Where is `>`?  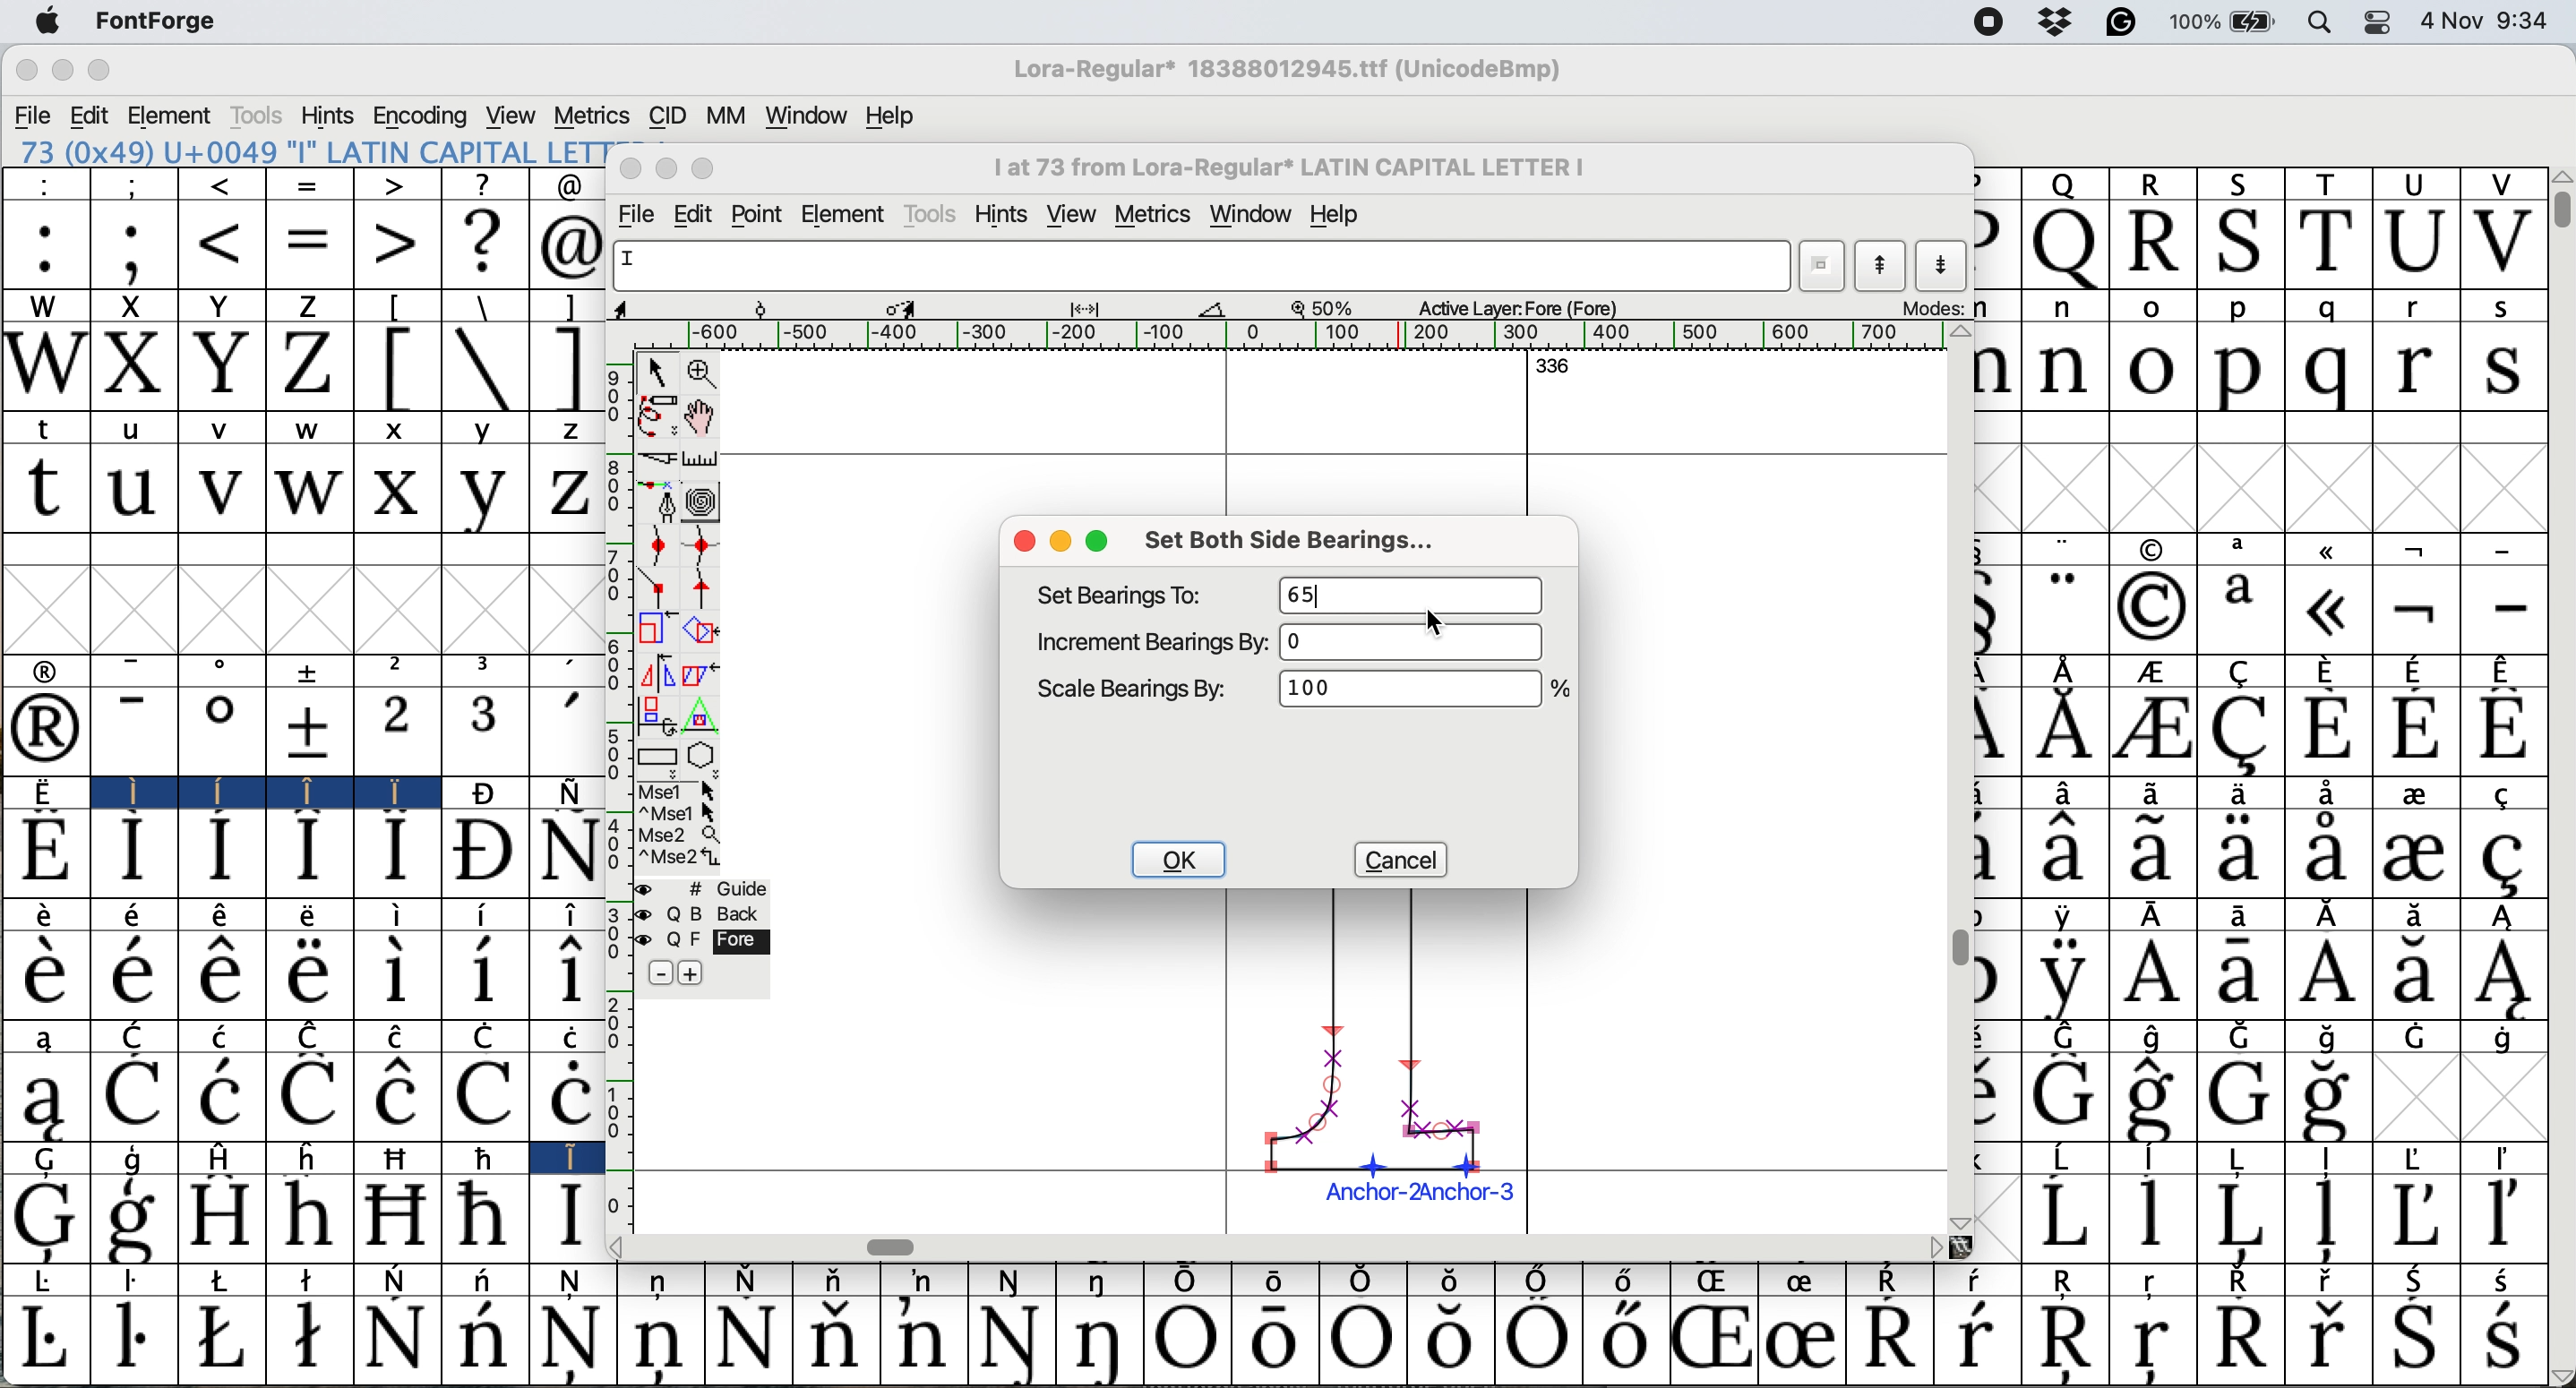 > is located at coordinates (397, 243).